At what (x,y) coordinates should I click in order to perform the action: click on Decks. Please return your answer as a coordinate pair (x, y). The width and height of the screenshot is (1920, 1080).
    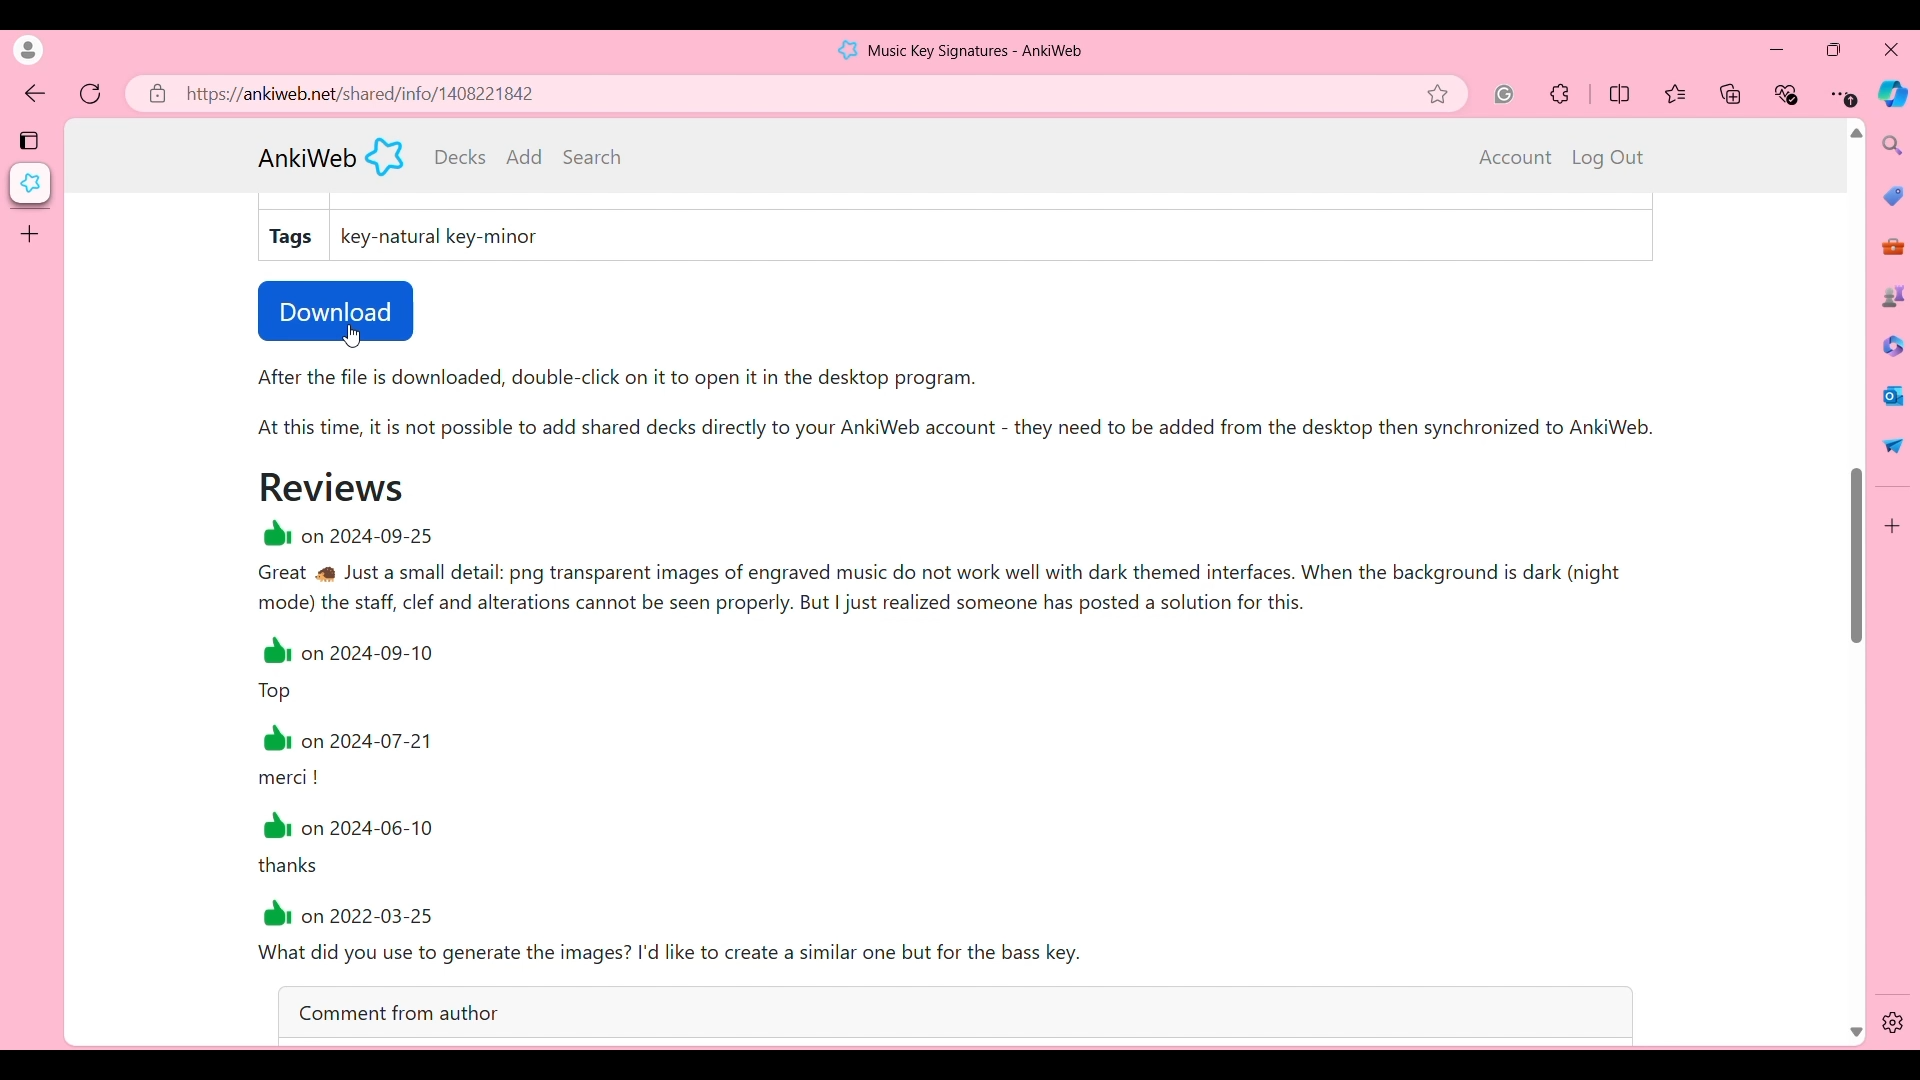
    Looking at the image, I should click on (461, 157).